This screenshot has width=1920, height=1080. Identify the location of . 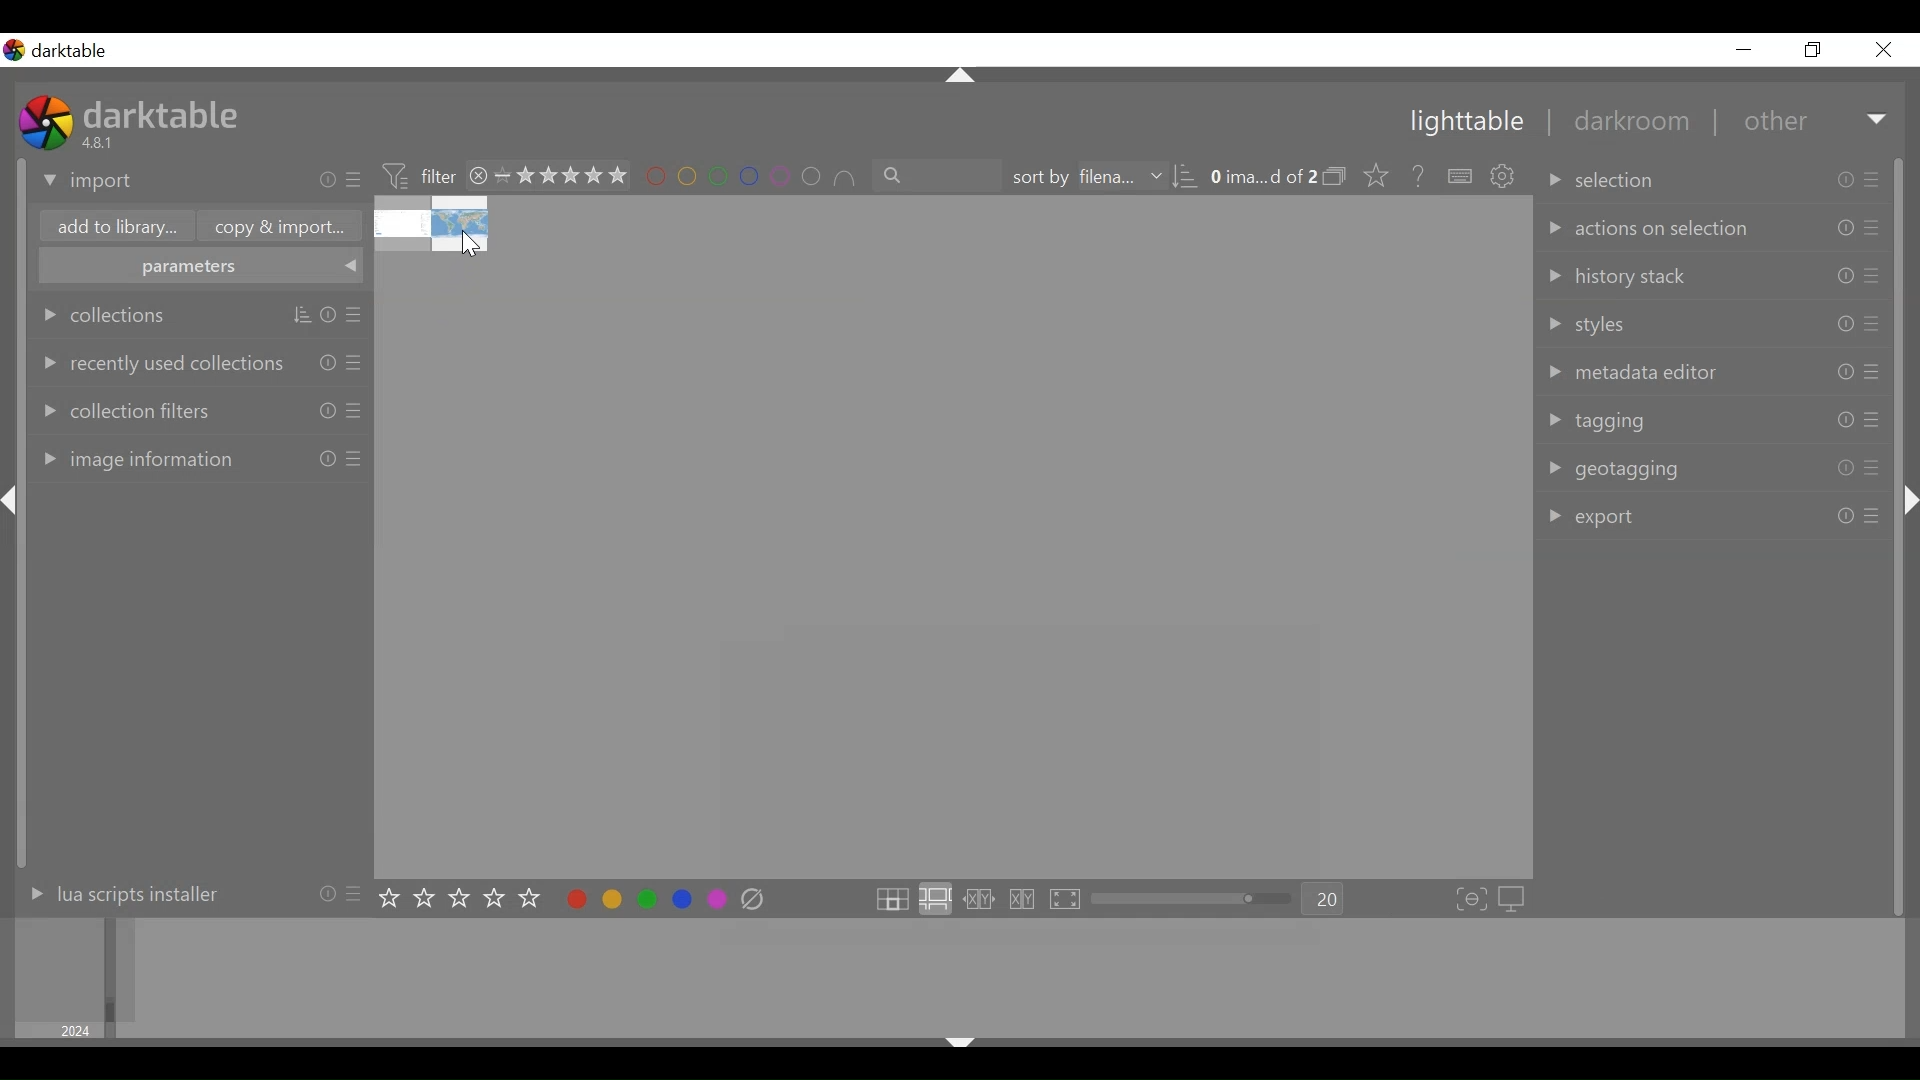
(327, 316).